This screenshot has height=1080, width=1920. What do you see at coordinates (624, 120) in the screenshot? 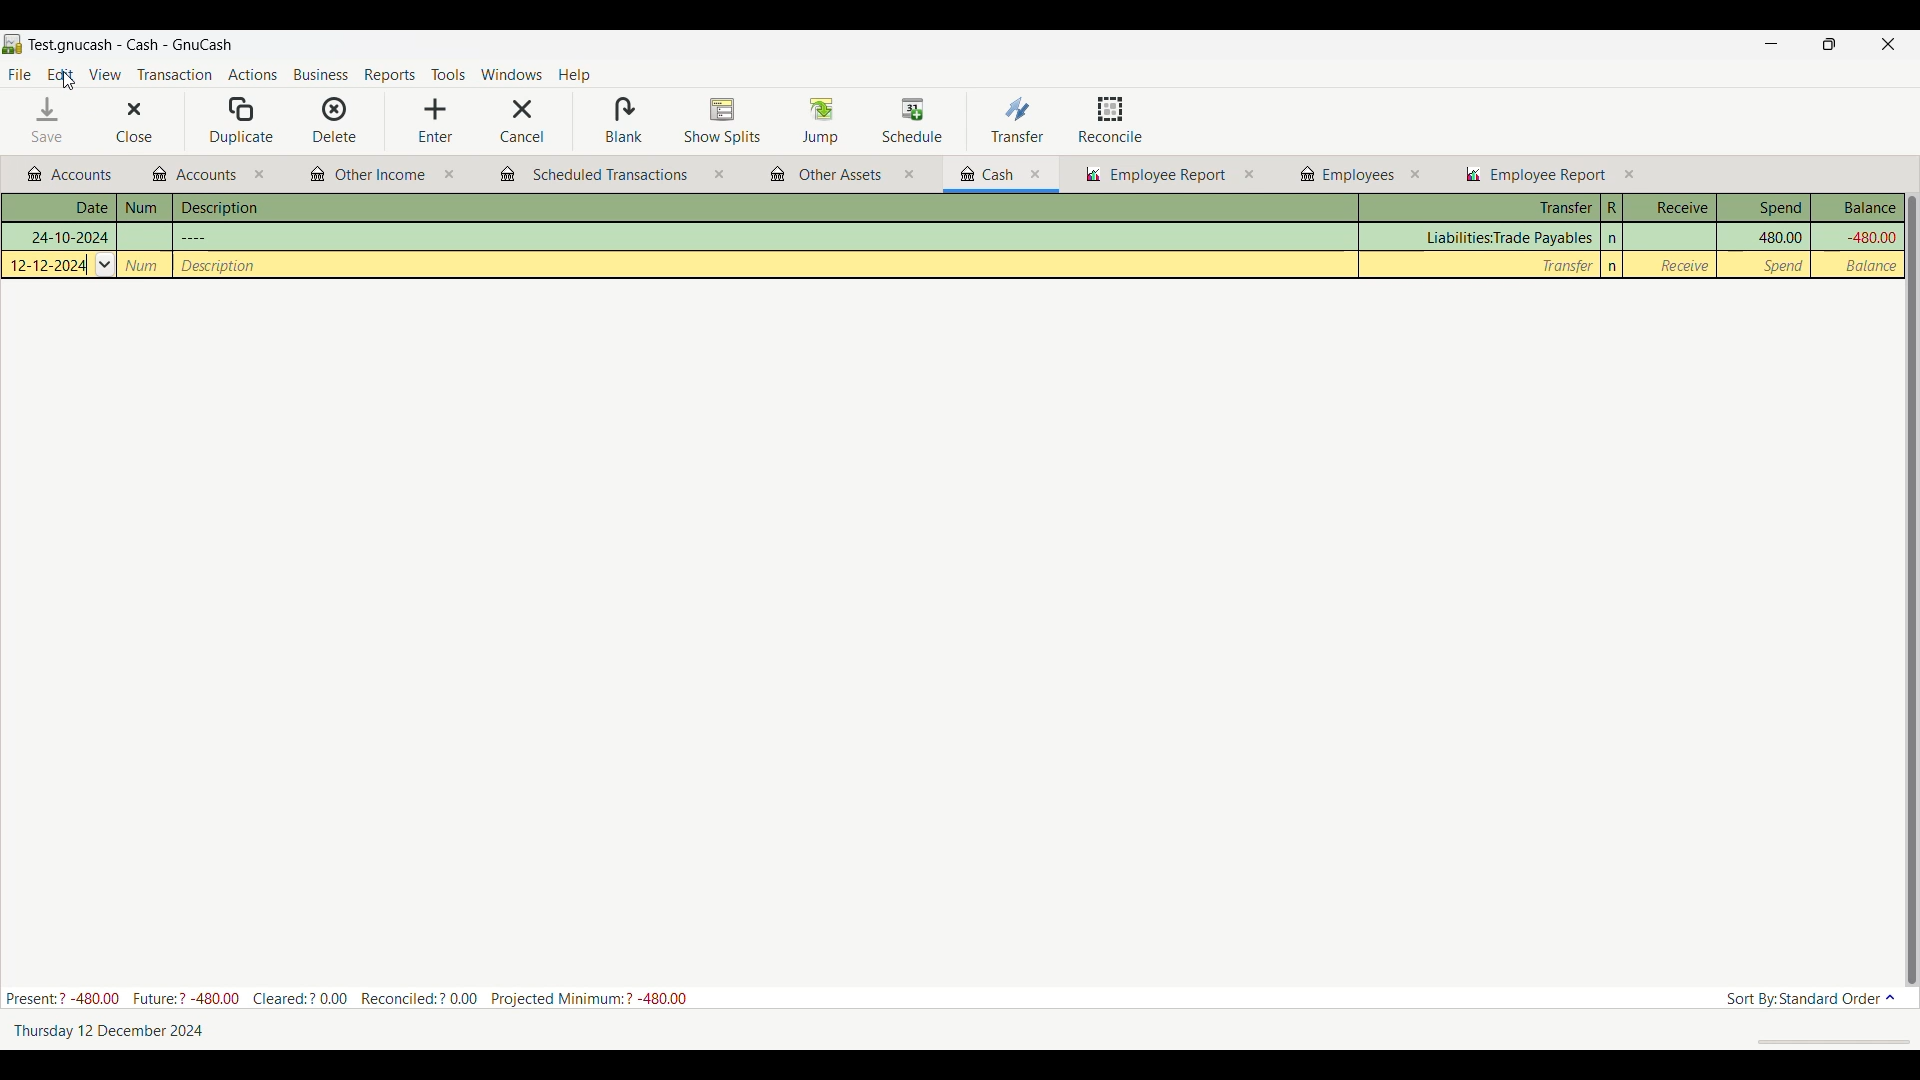
I see `Blank` at bounding box center [624, 120].